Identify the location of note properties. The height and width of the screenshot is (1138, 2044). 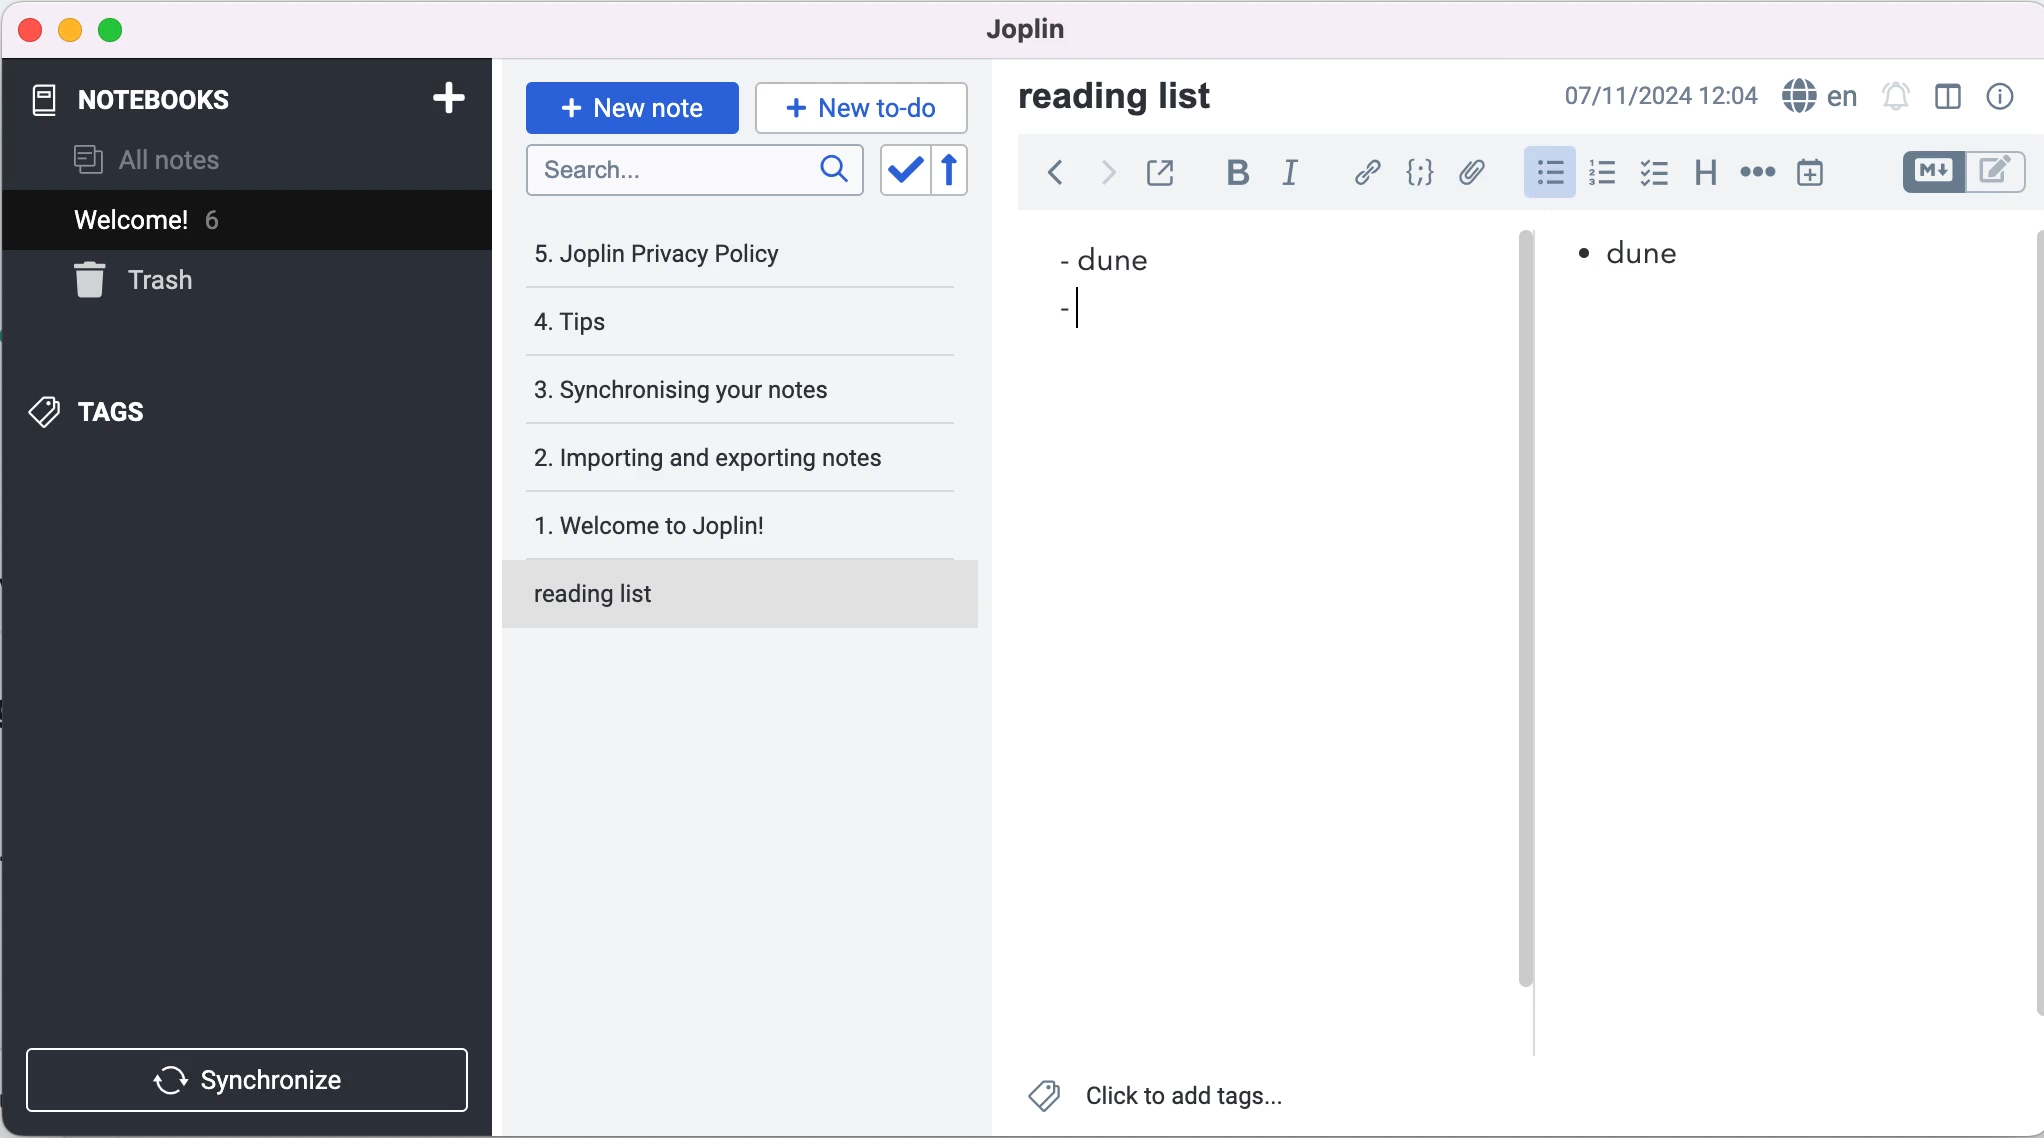
(2006, 95).